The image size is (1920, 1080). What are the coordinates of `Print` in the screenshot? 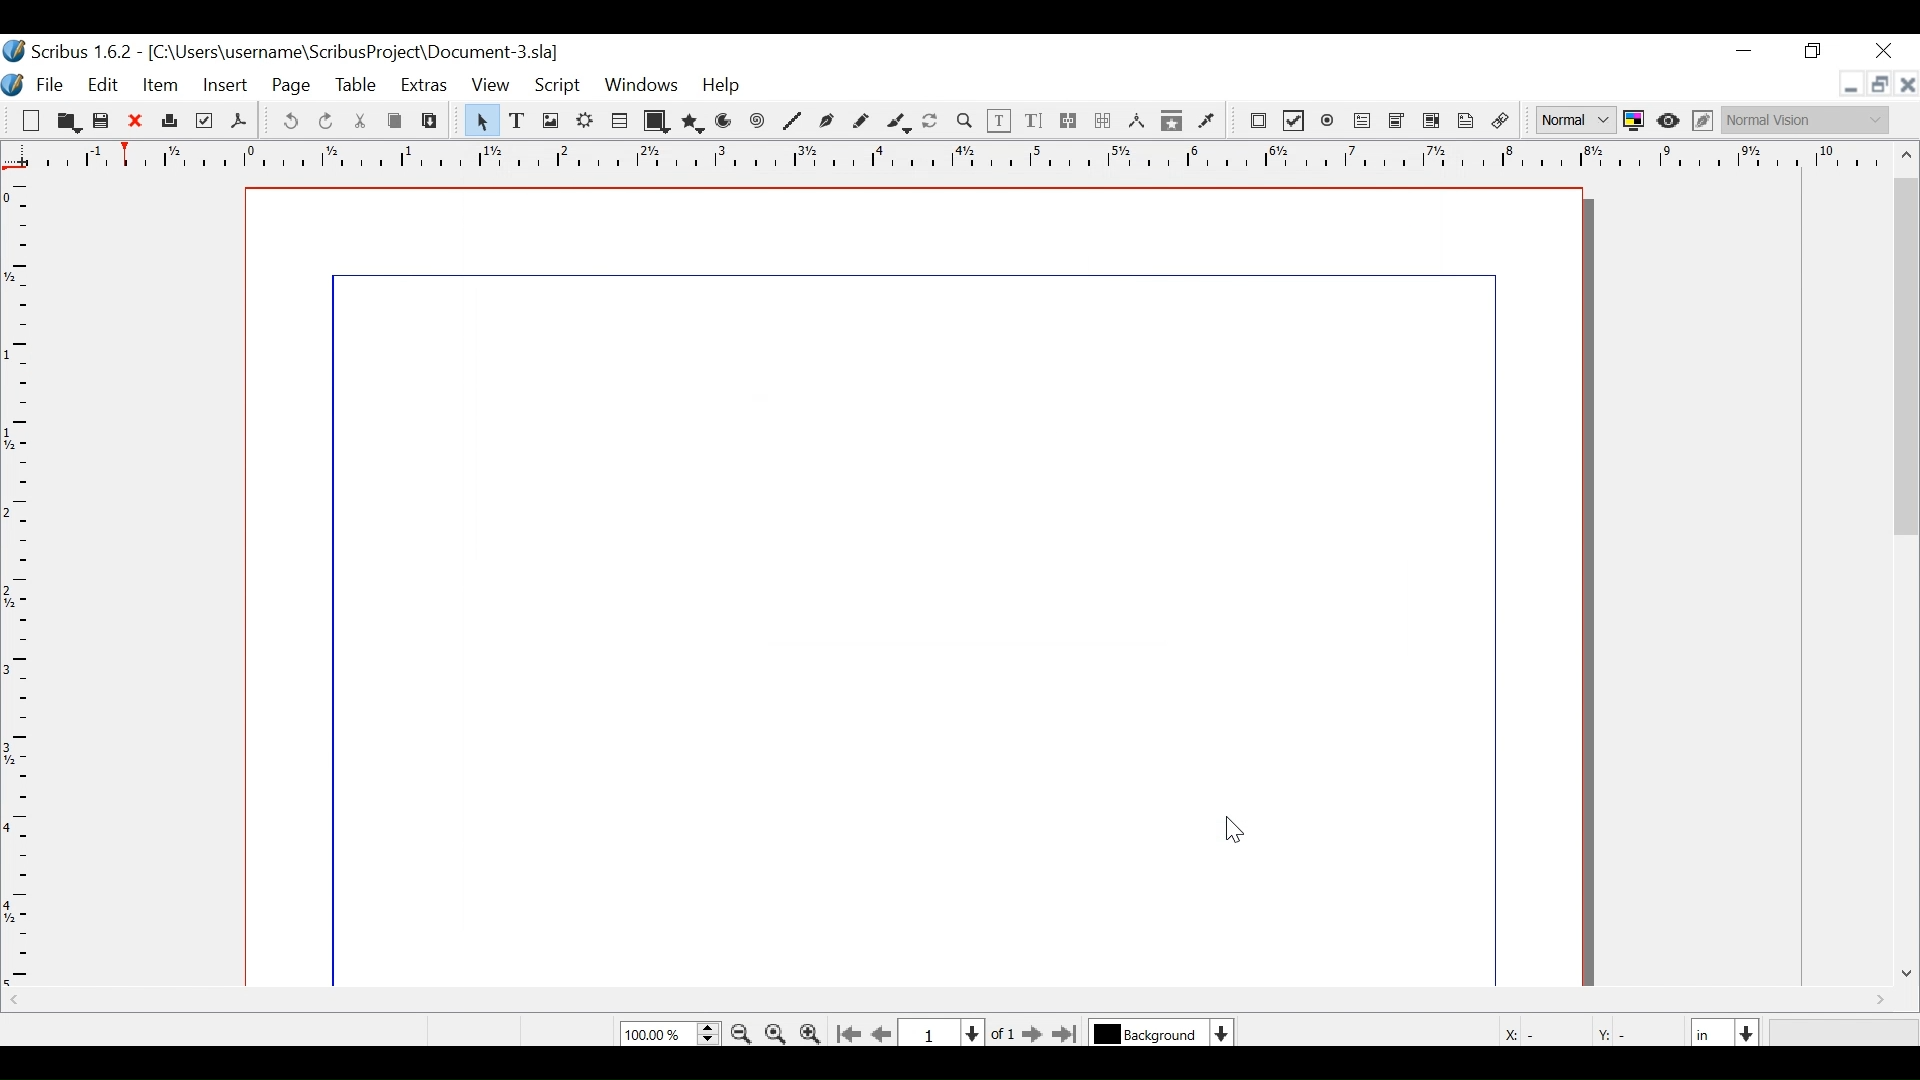 It's located at (169, 122).